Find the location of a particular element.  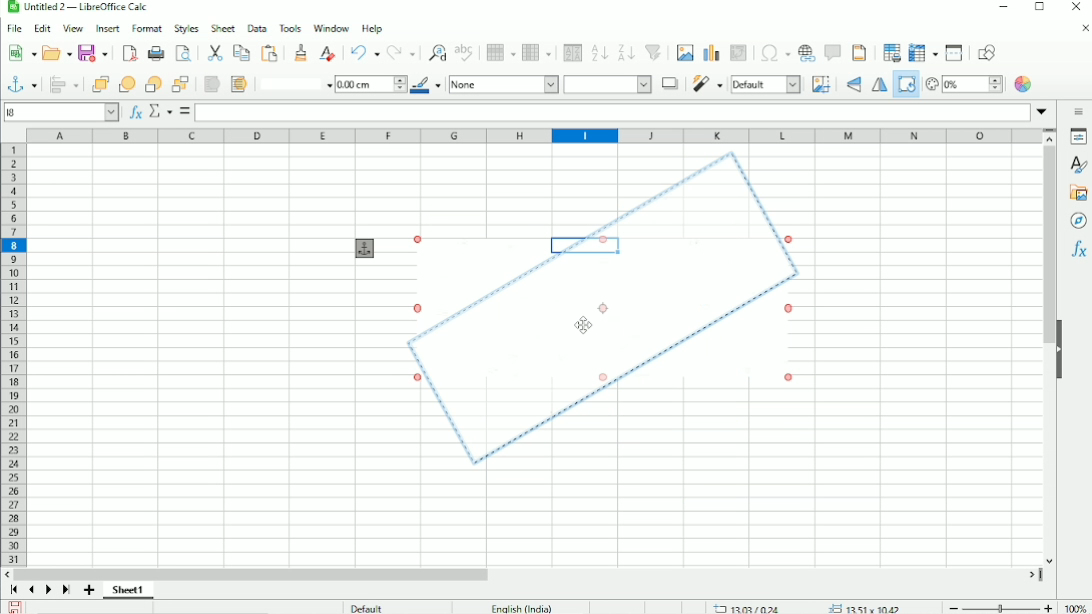

Scroll to last sheet is located at coordinates (66, 591).